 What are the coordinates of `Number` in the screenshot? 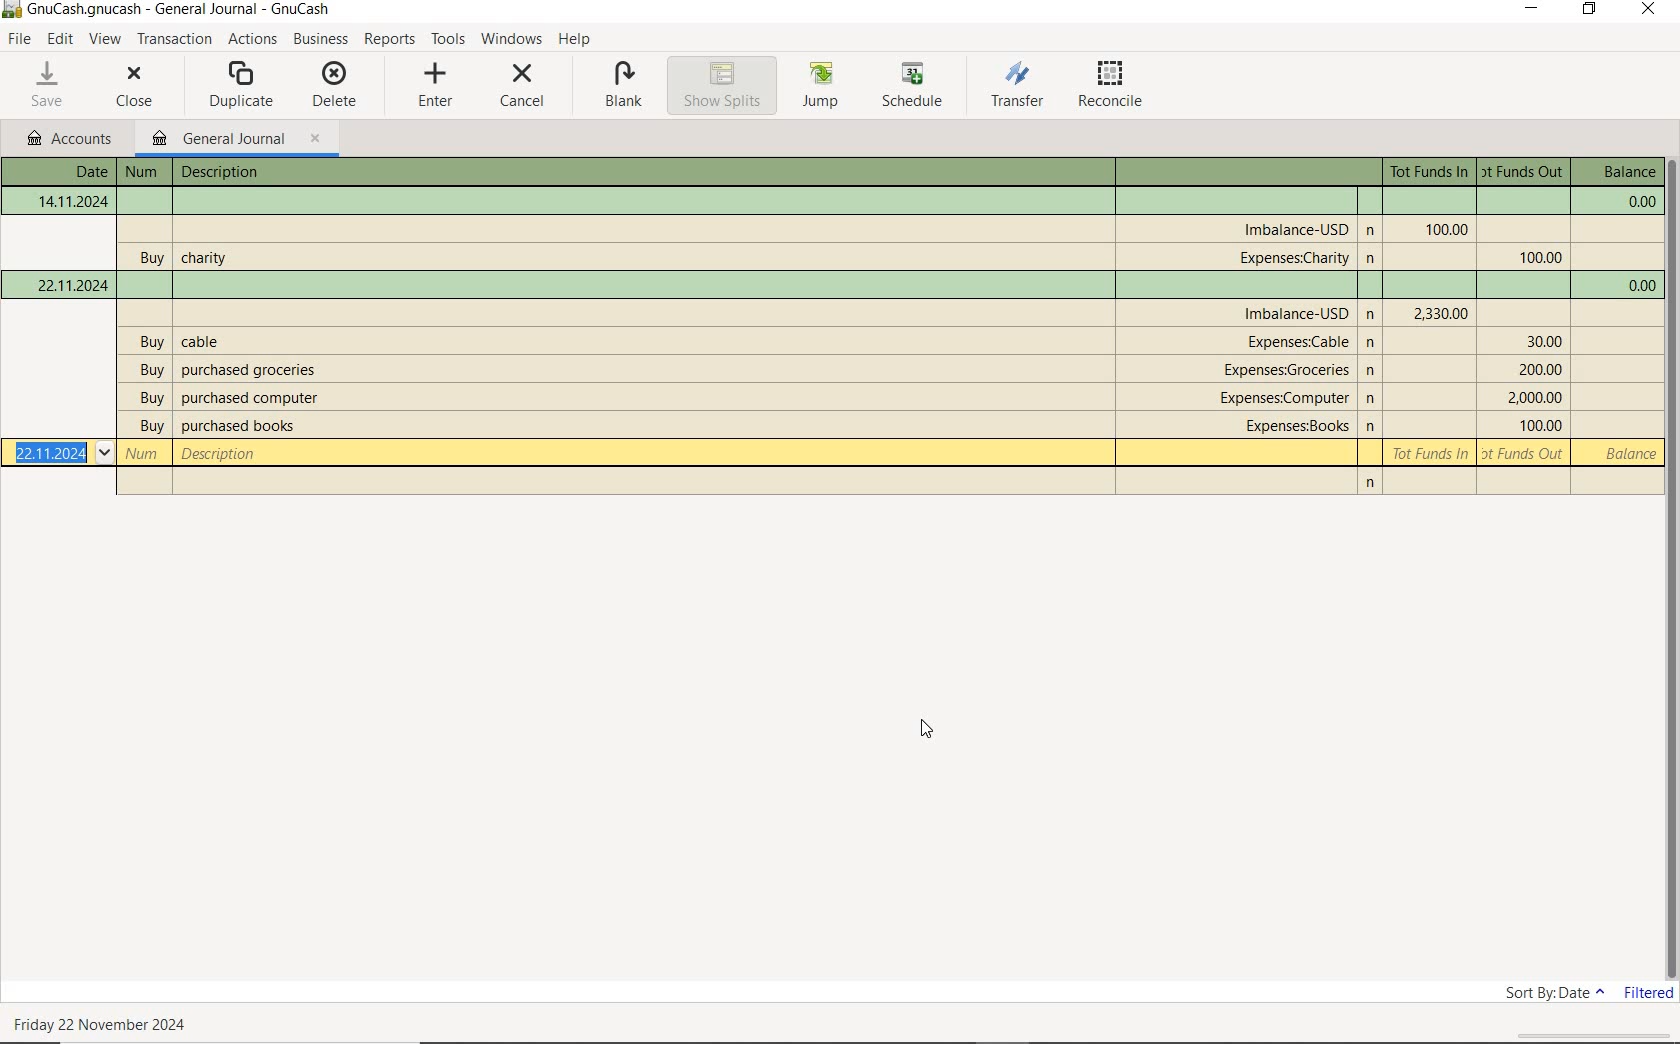 It's located at (144, 455).